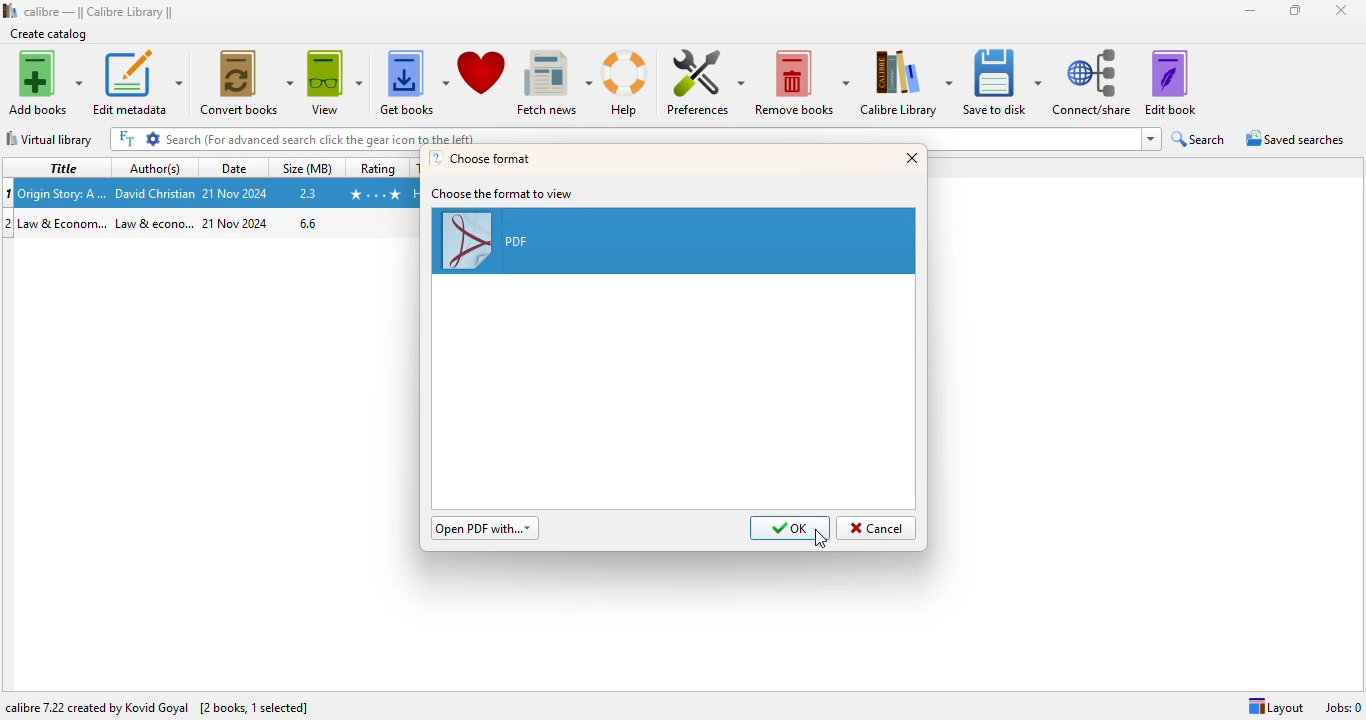 This screenshot has height=720, width=1366. I want to click on rating, so click(377, 167).